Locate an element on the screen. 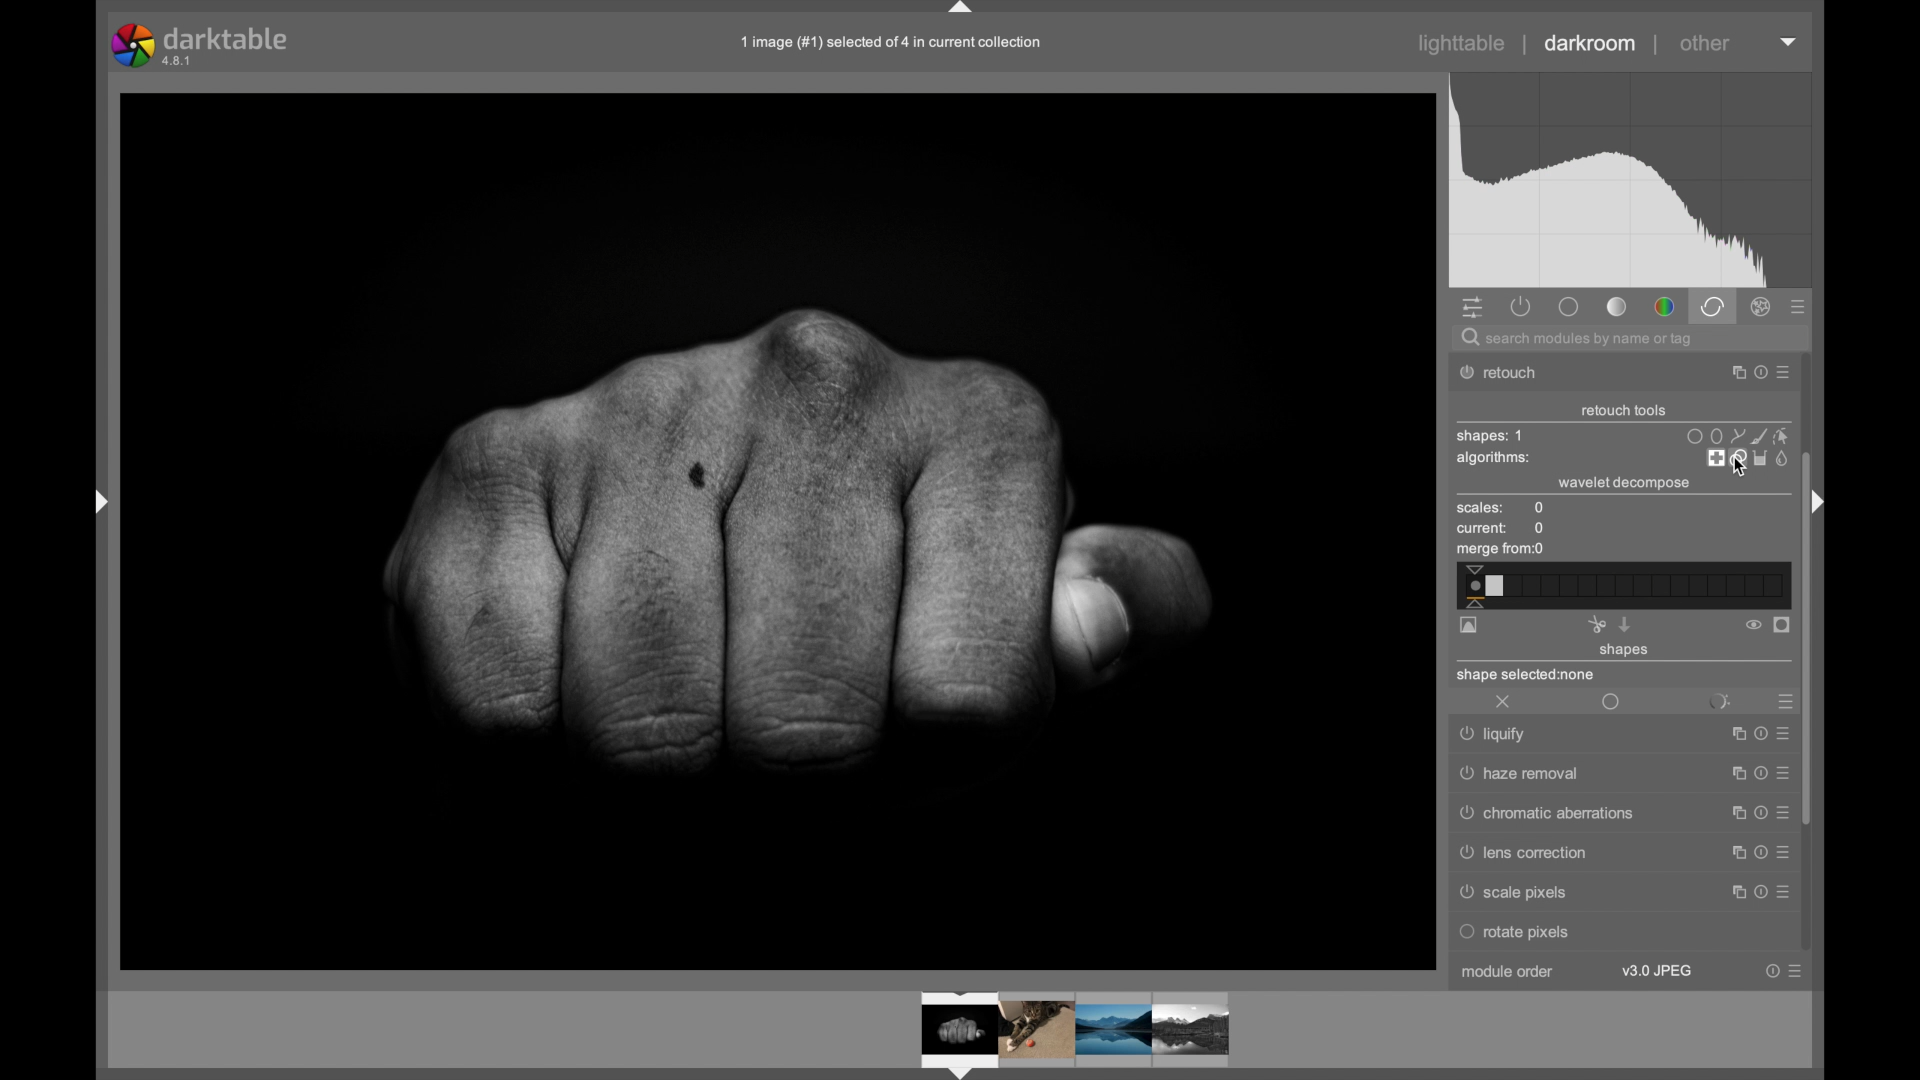  other is located at coordinates (1705, 43).